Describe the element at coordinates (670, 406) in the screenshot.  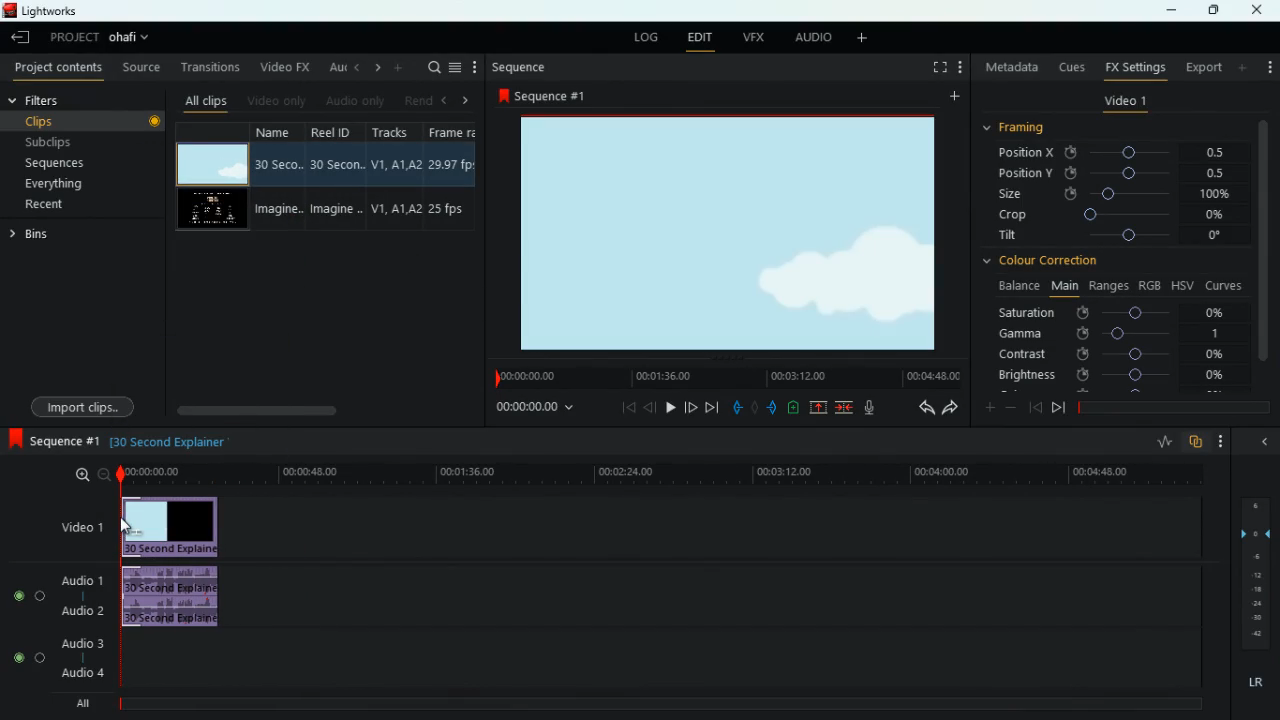
I see `play` at that location.